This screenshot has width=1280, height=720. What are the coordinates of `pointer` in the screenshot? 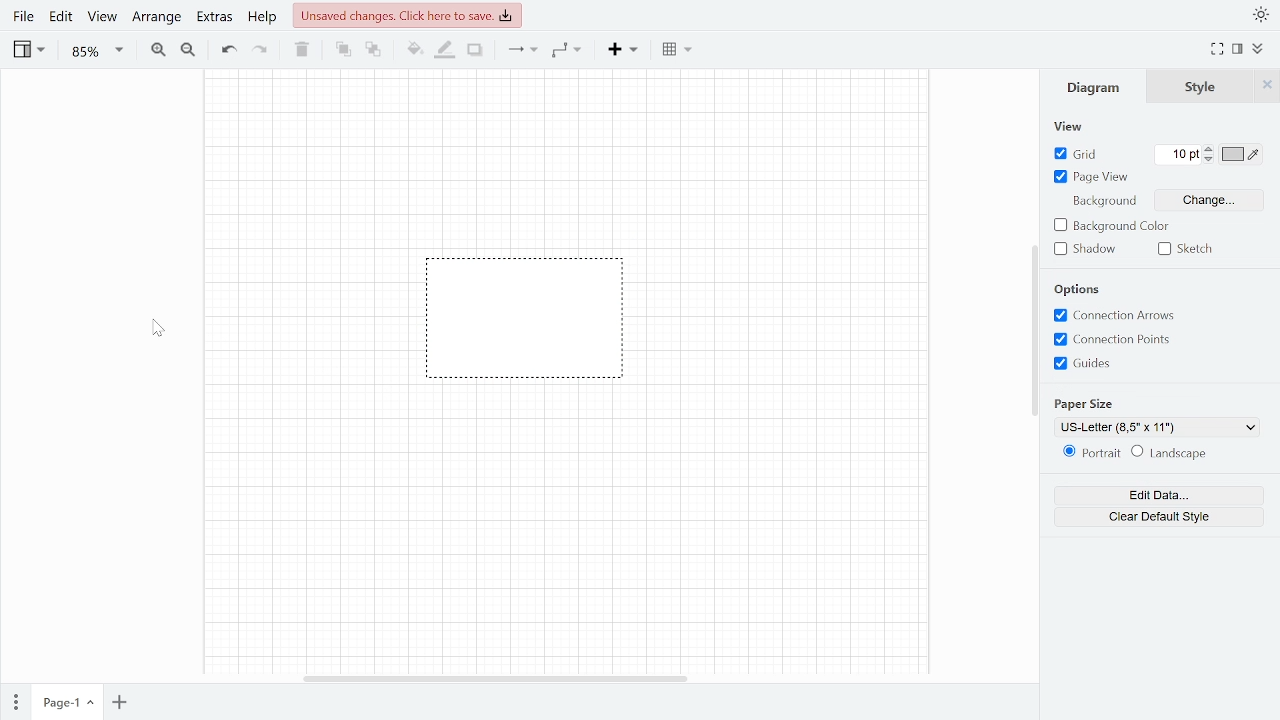 It's located at (159, 328).